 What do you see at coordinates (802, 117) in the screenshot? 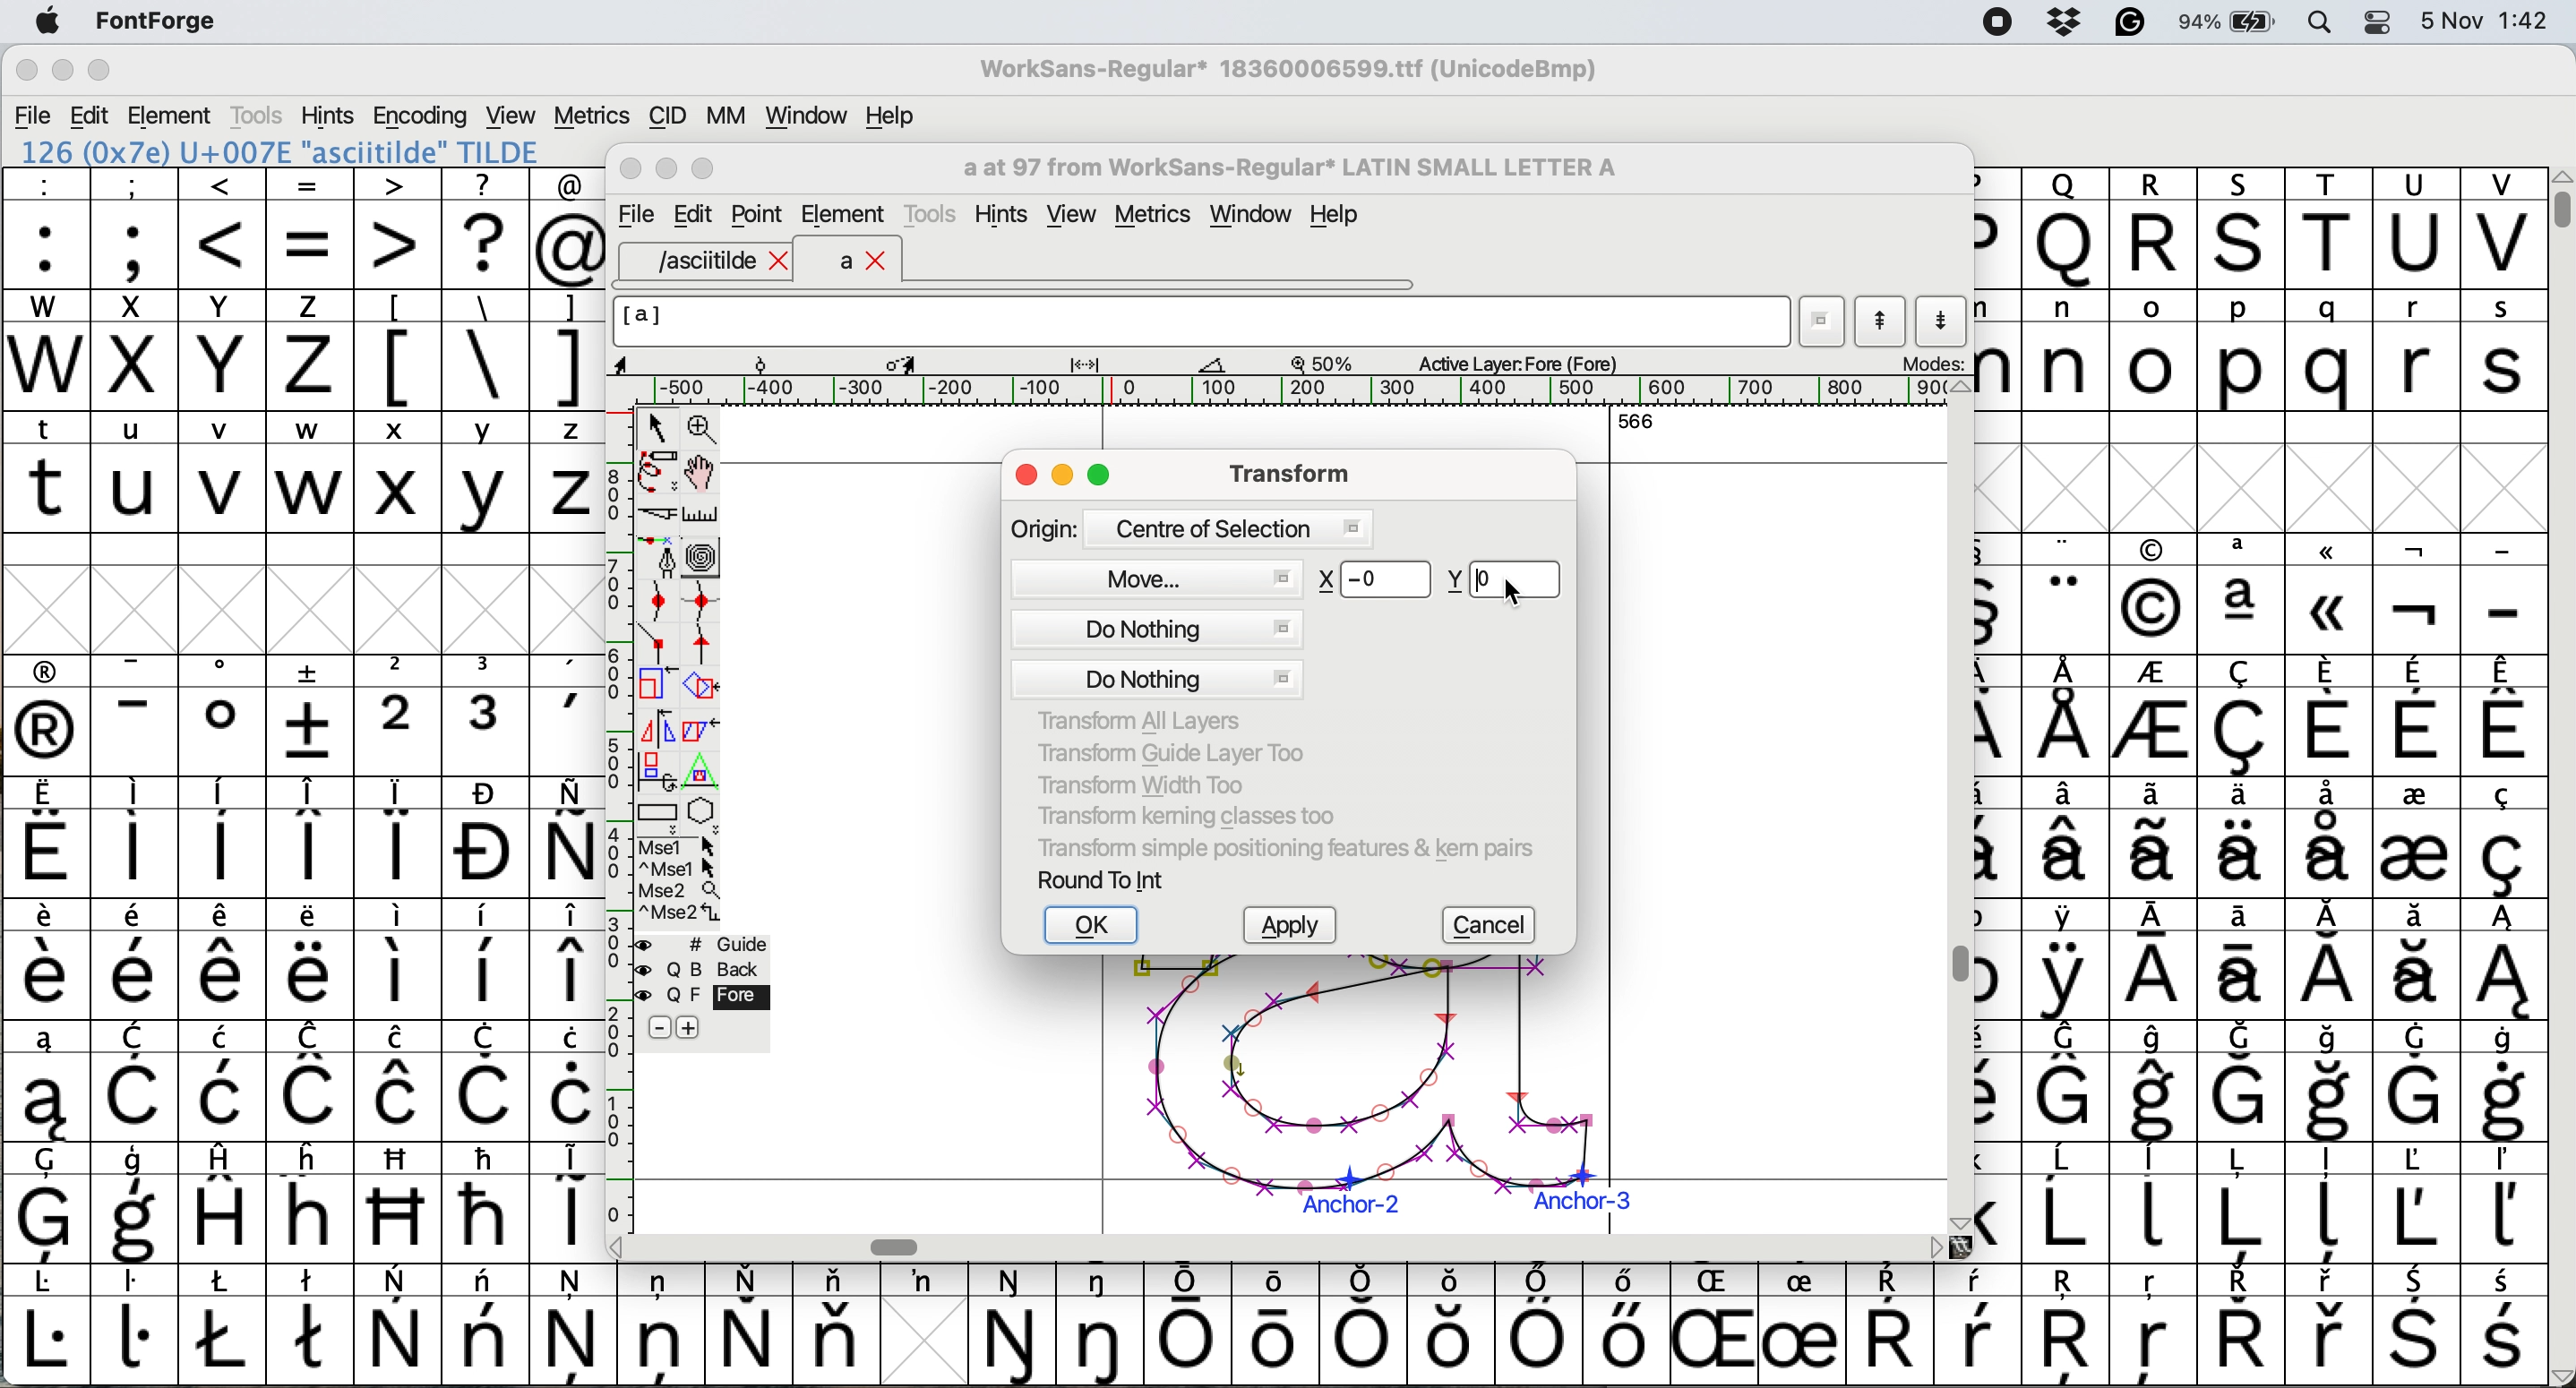
I see `window` at bounding box center [802, 117].